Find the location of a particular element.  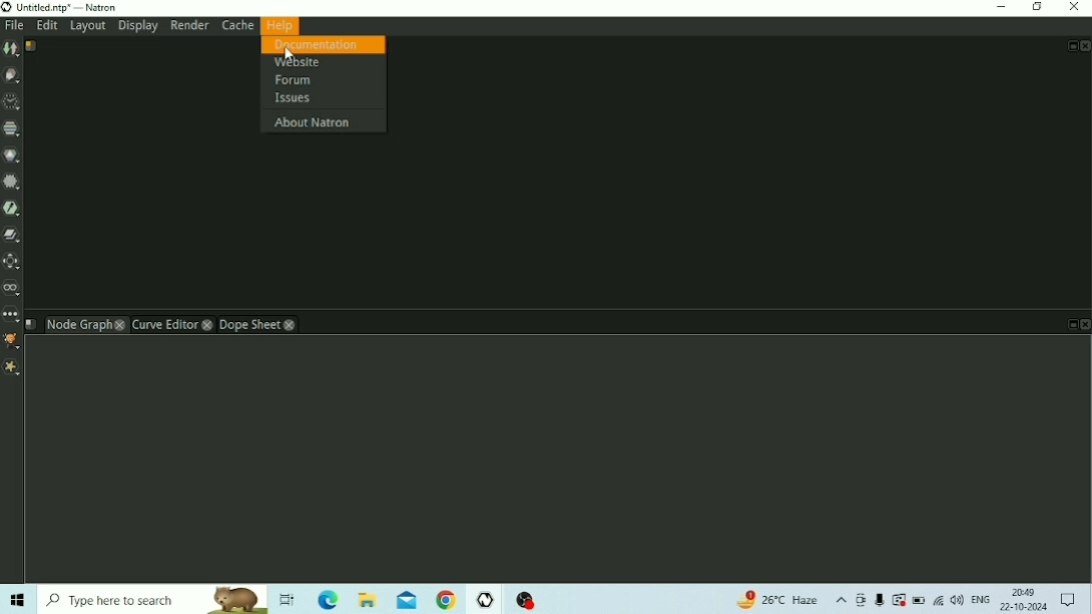

Forum is located at coordinates (293, 80).